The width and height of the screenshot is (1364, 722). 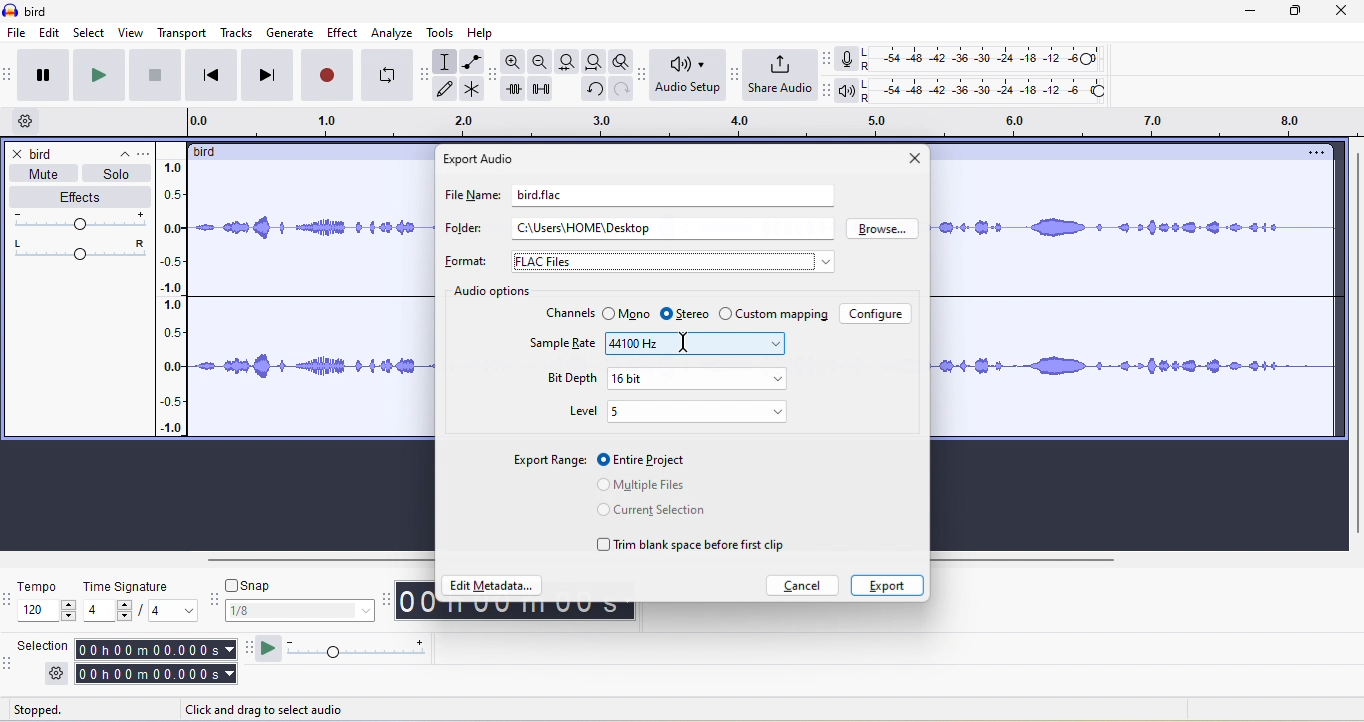 What do you see at coordinates (773, 315) in the screenshot?
I see `custom mapping` at bounding box center [773, 315].